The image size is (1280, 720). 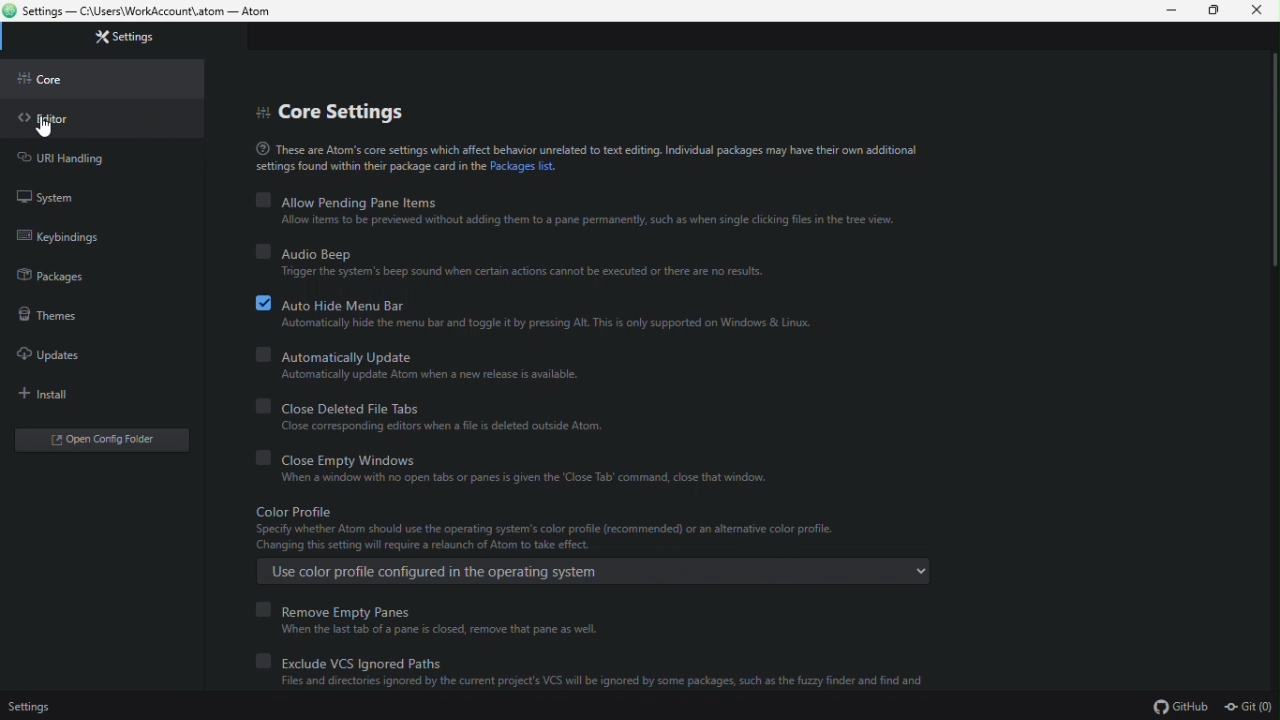 What do you see at coordinates (583, 527) in the screenshot?
I see `Color profile Specify whether Atom should use the operating system's color profile (recommended) or an alternative color profile. Changing this setting will require a relaunch of Atom to take effect.` at bounding box center [583, 527].